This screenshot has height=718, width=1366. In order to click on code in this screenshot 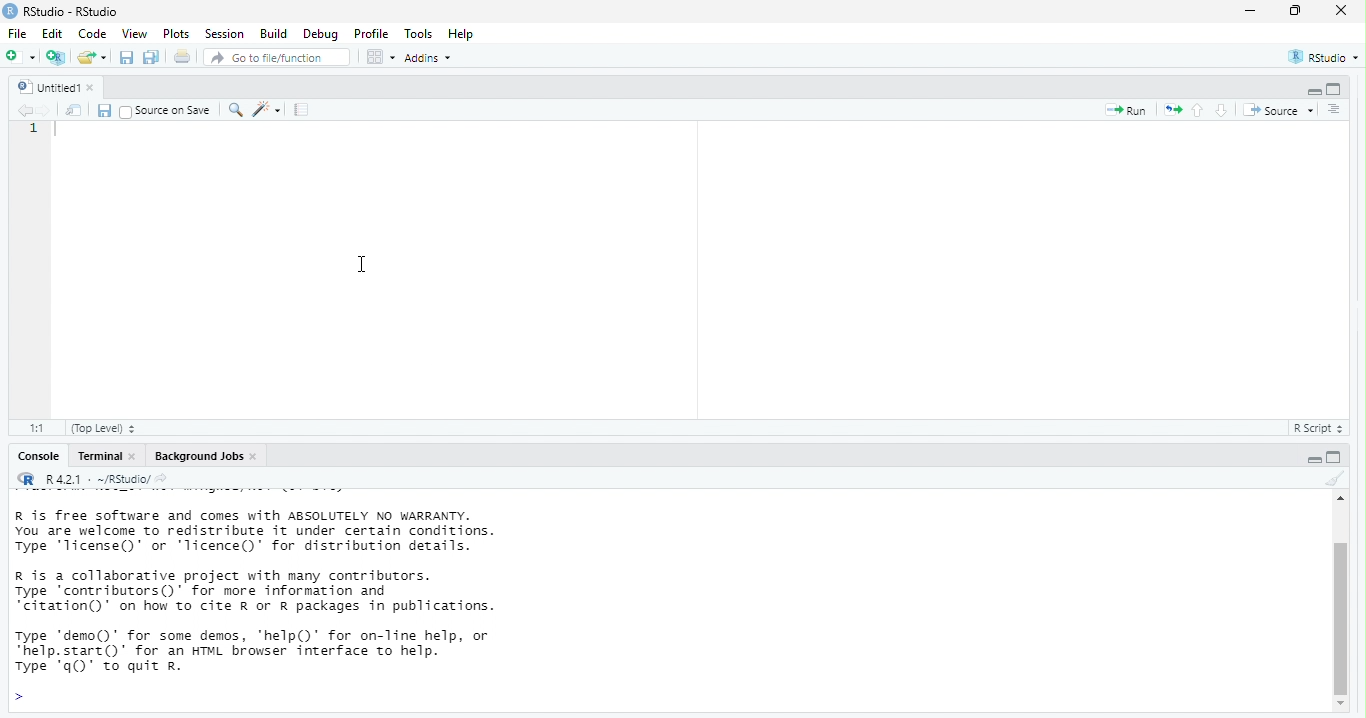, I will do `click(92, 33)`.